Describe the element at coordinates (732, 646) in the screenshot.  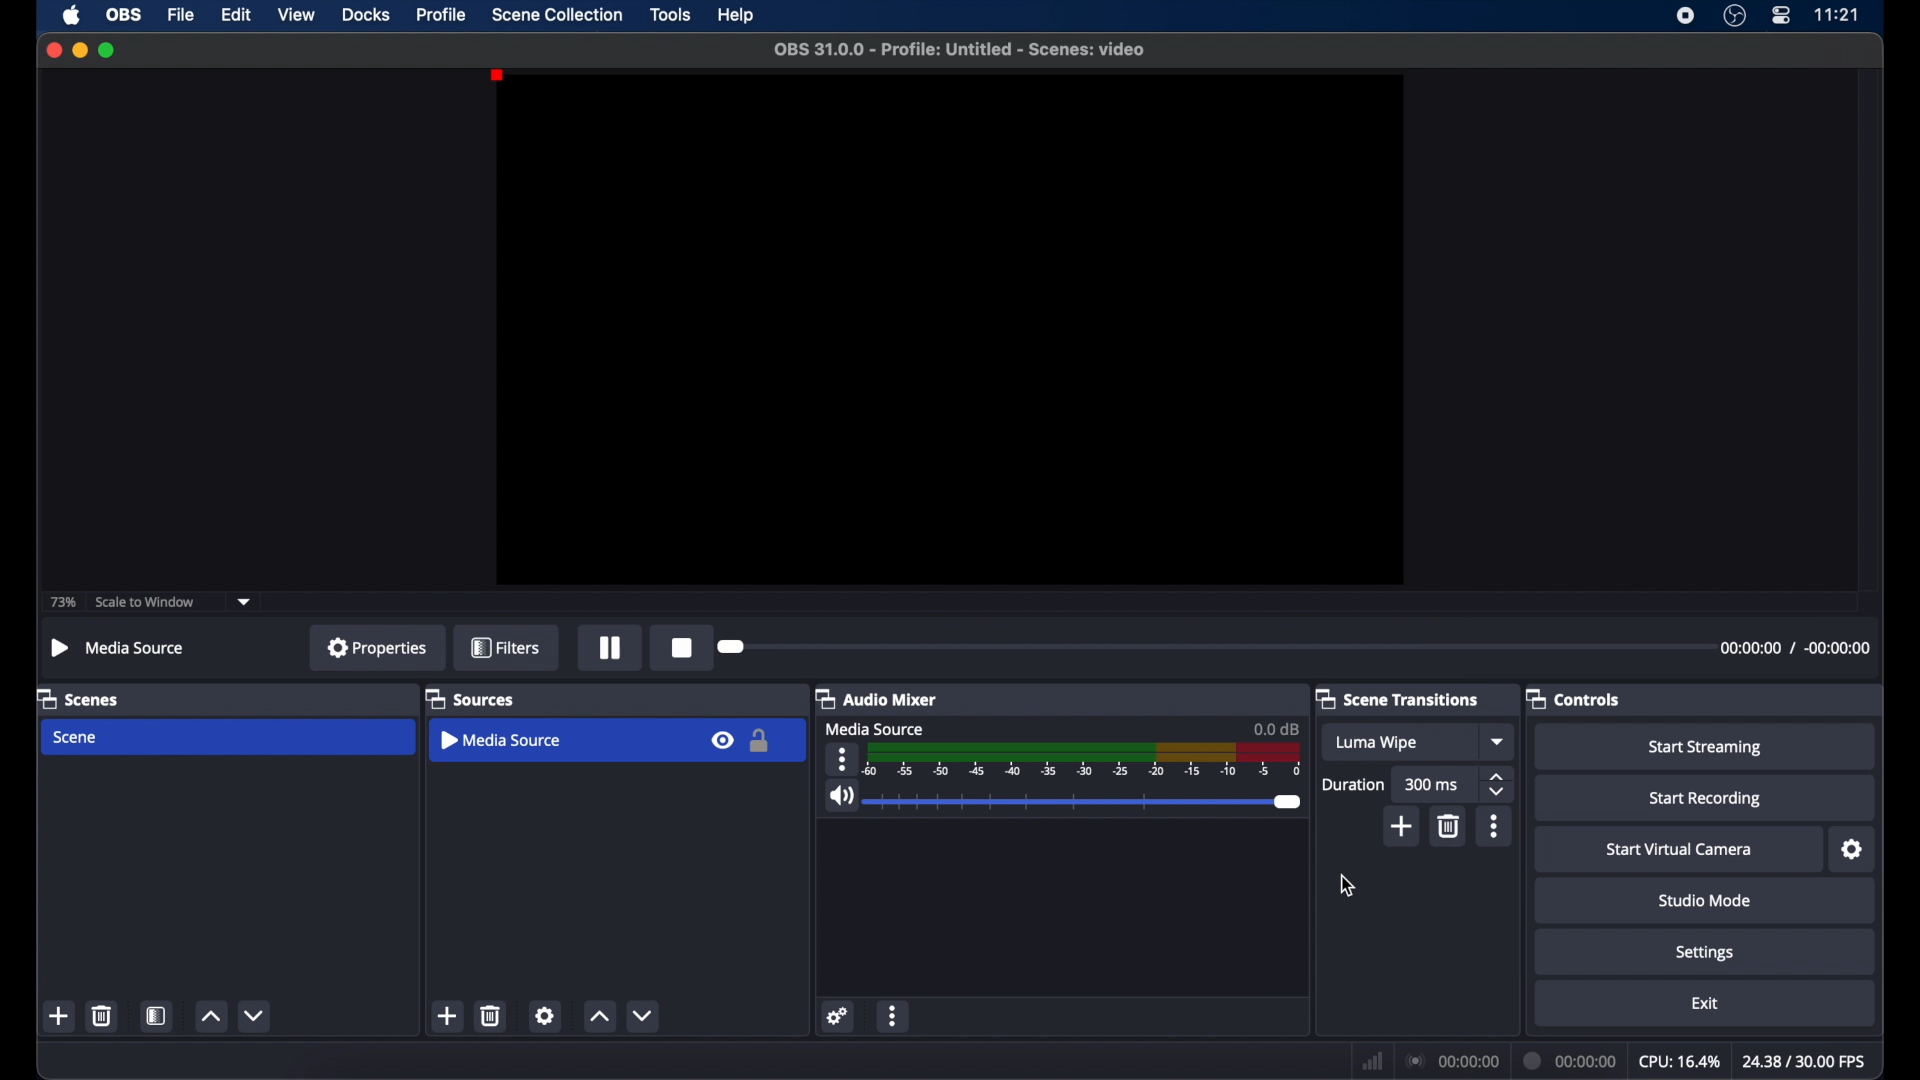
I see `playback head` at that location.